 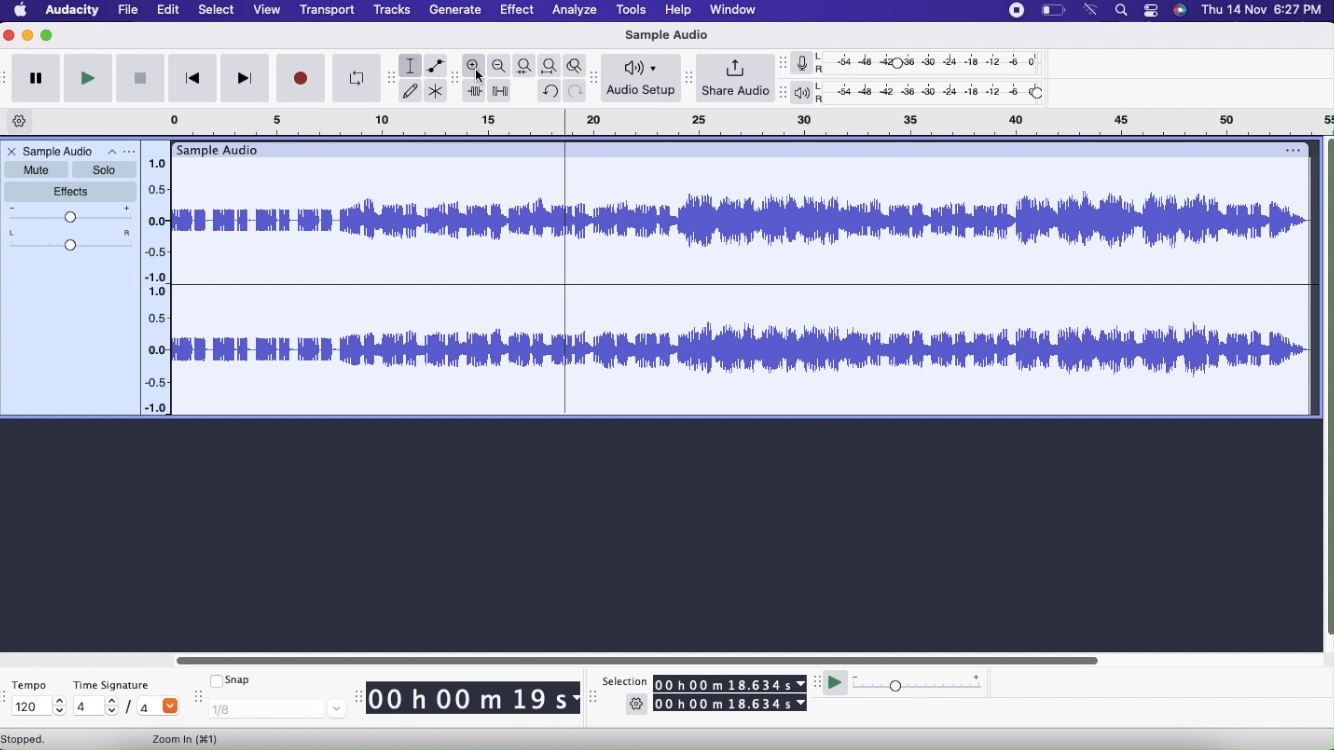 What do you see at coordinates (667, 35) in the screenshot?
I see `Sample Audio` at bounding box center [667, 35].